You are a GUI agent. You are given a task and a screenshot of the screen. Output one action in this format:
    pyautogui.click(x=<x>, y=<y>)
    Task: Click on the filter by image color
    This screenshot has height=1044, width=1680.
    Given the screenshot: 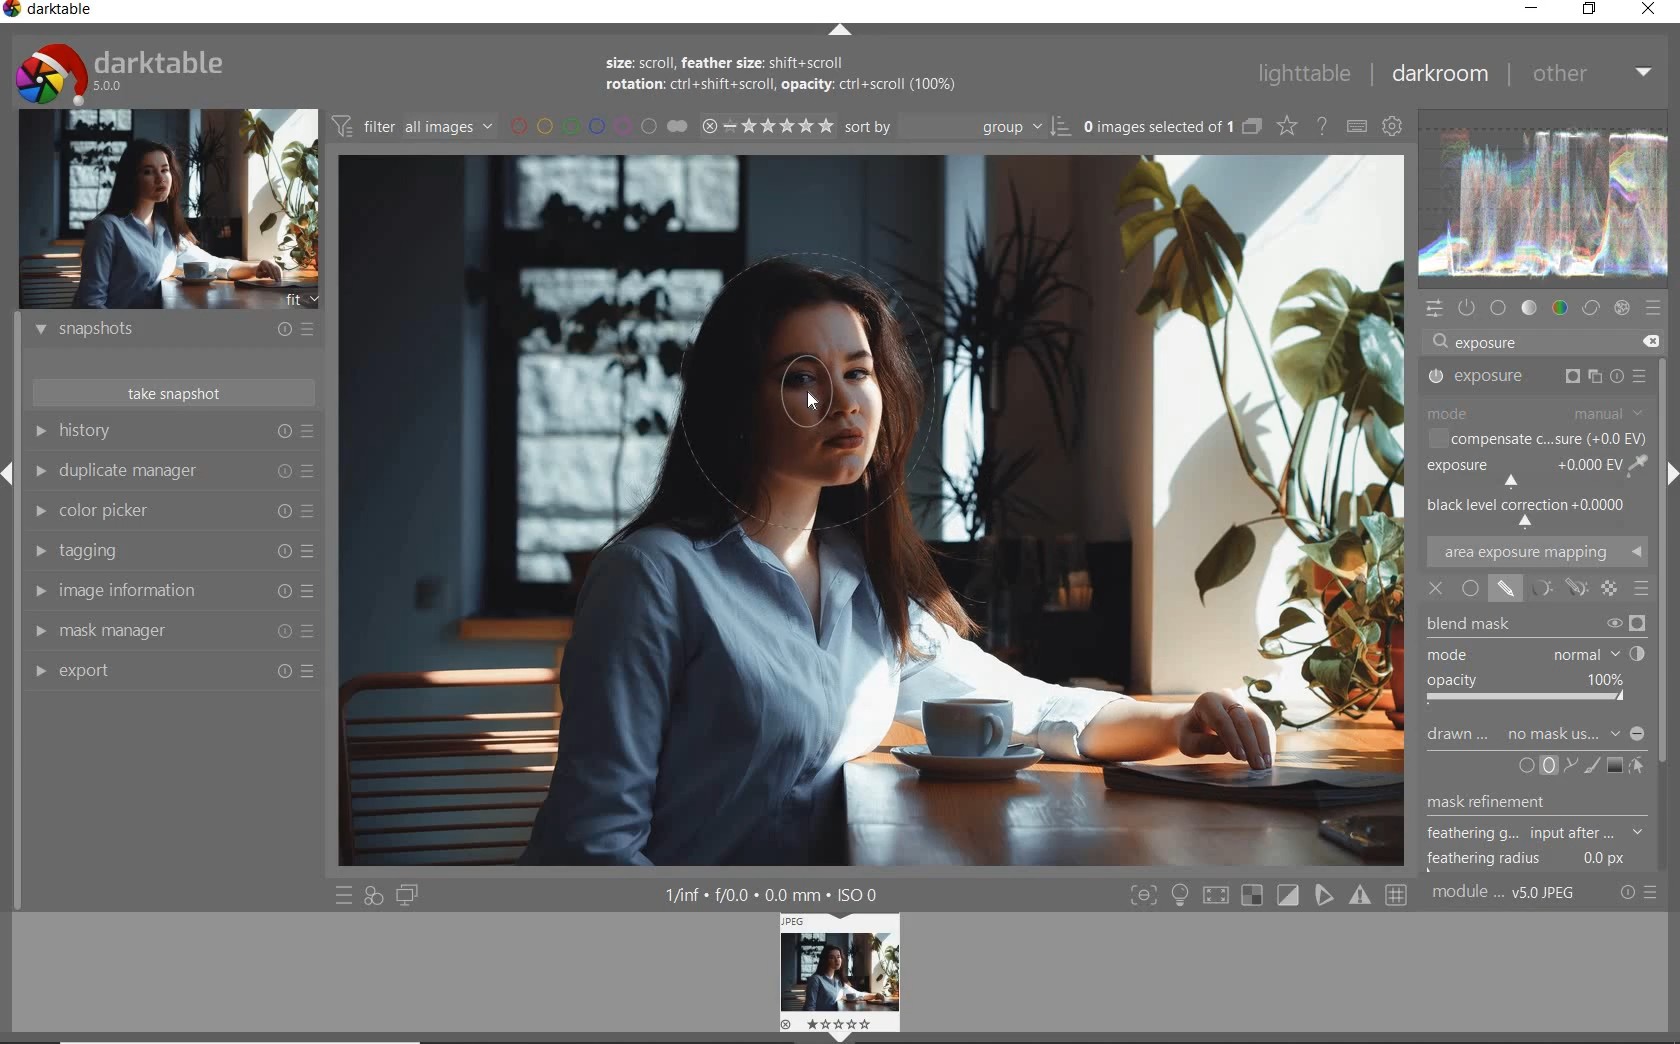 What is the action you would take?
    pyautogui.click(x=599, y=126)
    